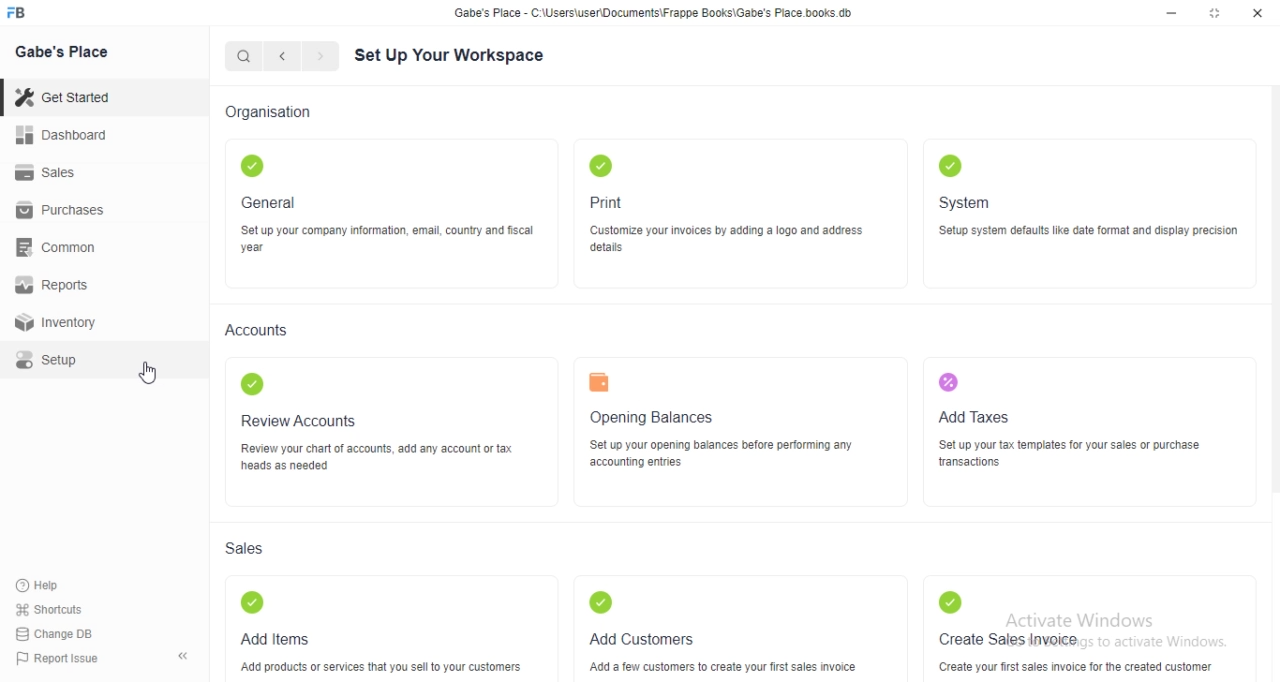  I want to click on Gabe's Place - C\Users\userDocuments\Frappe Books\Gabe's Place.books.db., so click(656, 16).